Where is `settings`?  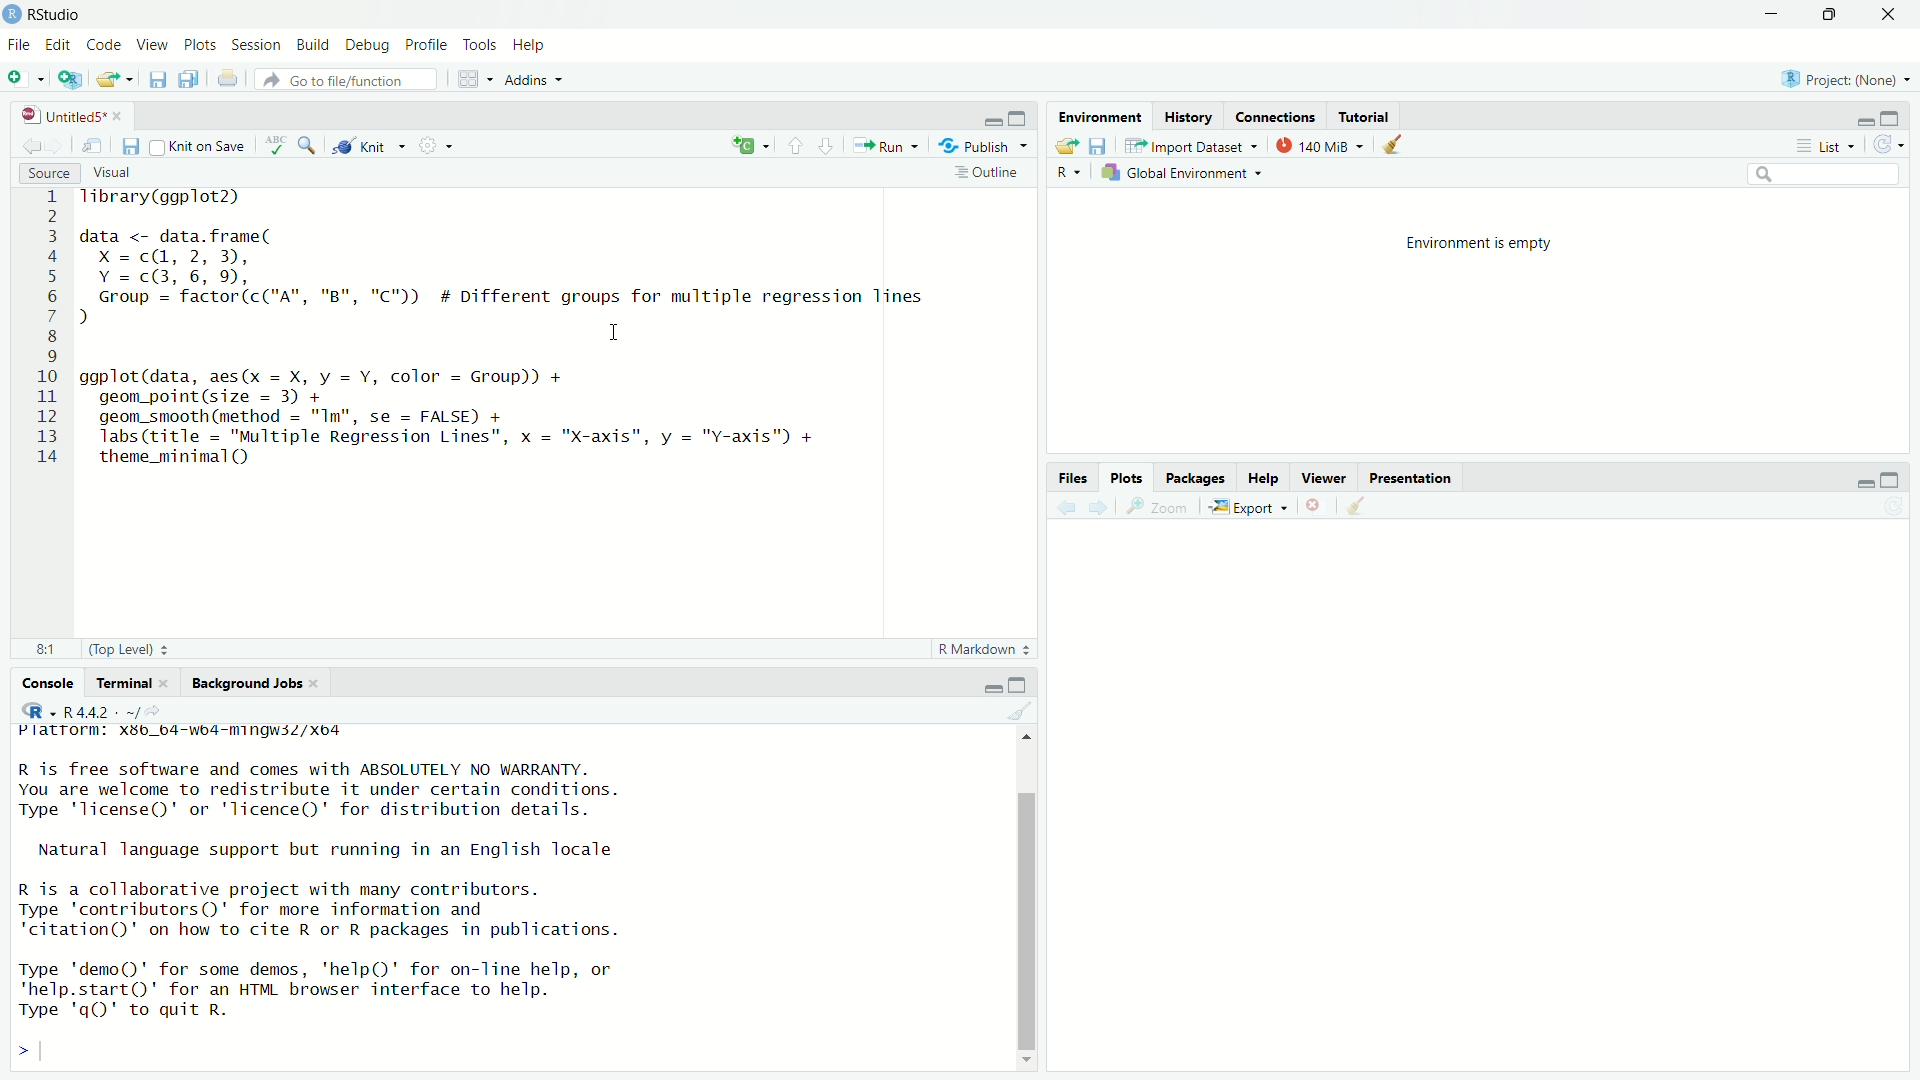 settings is located at coordinates (442, 148).